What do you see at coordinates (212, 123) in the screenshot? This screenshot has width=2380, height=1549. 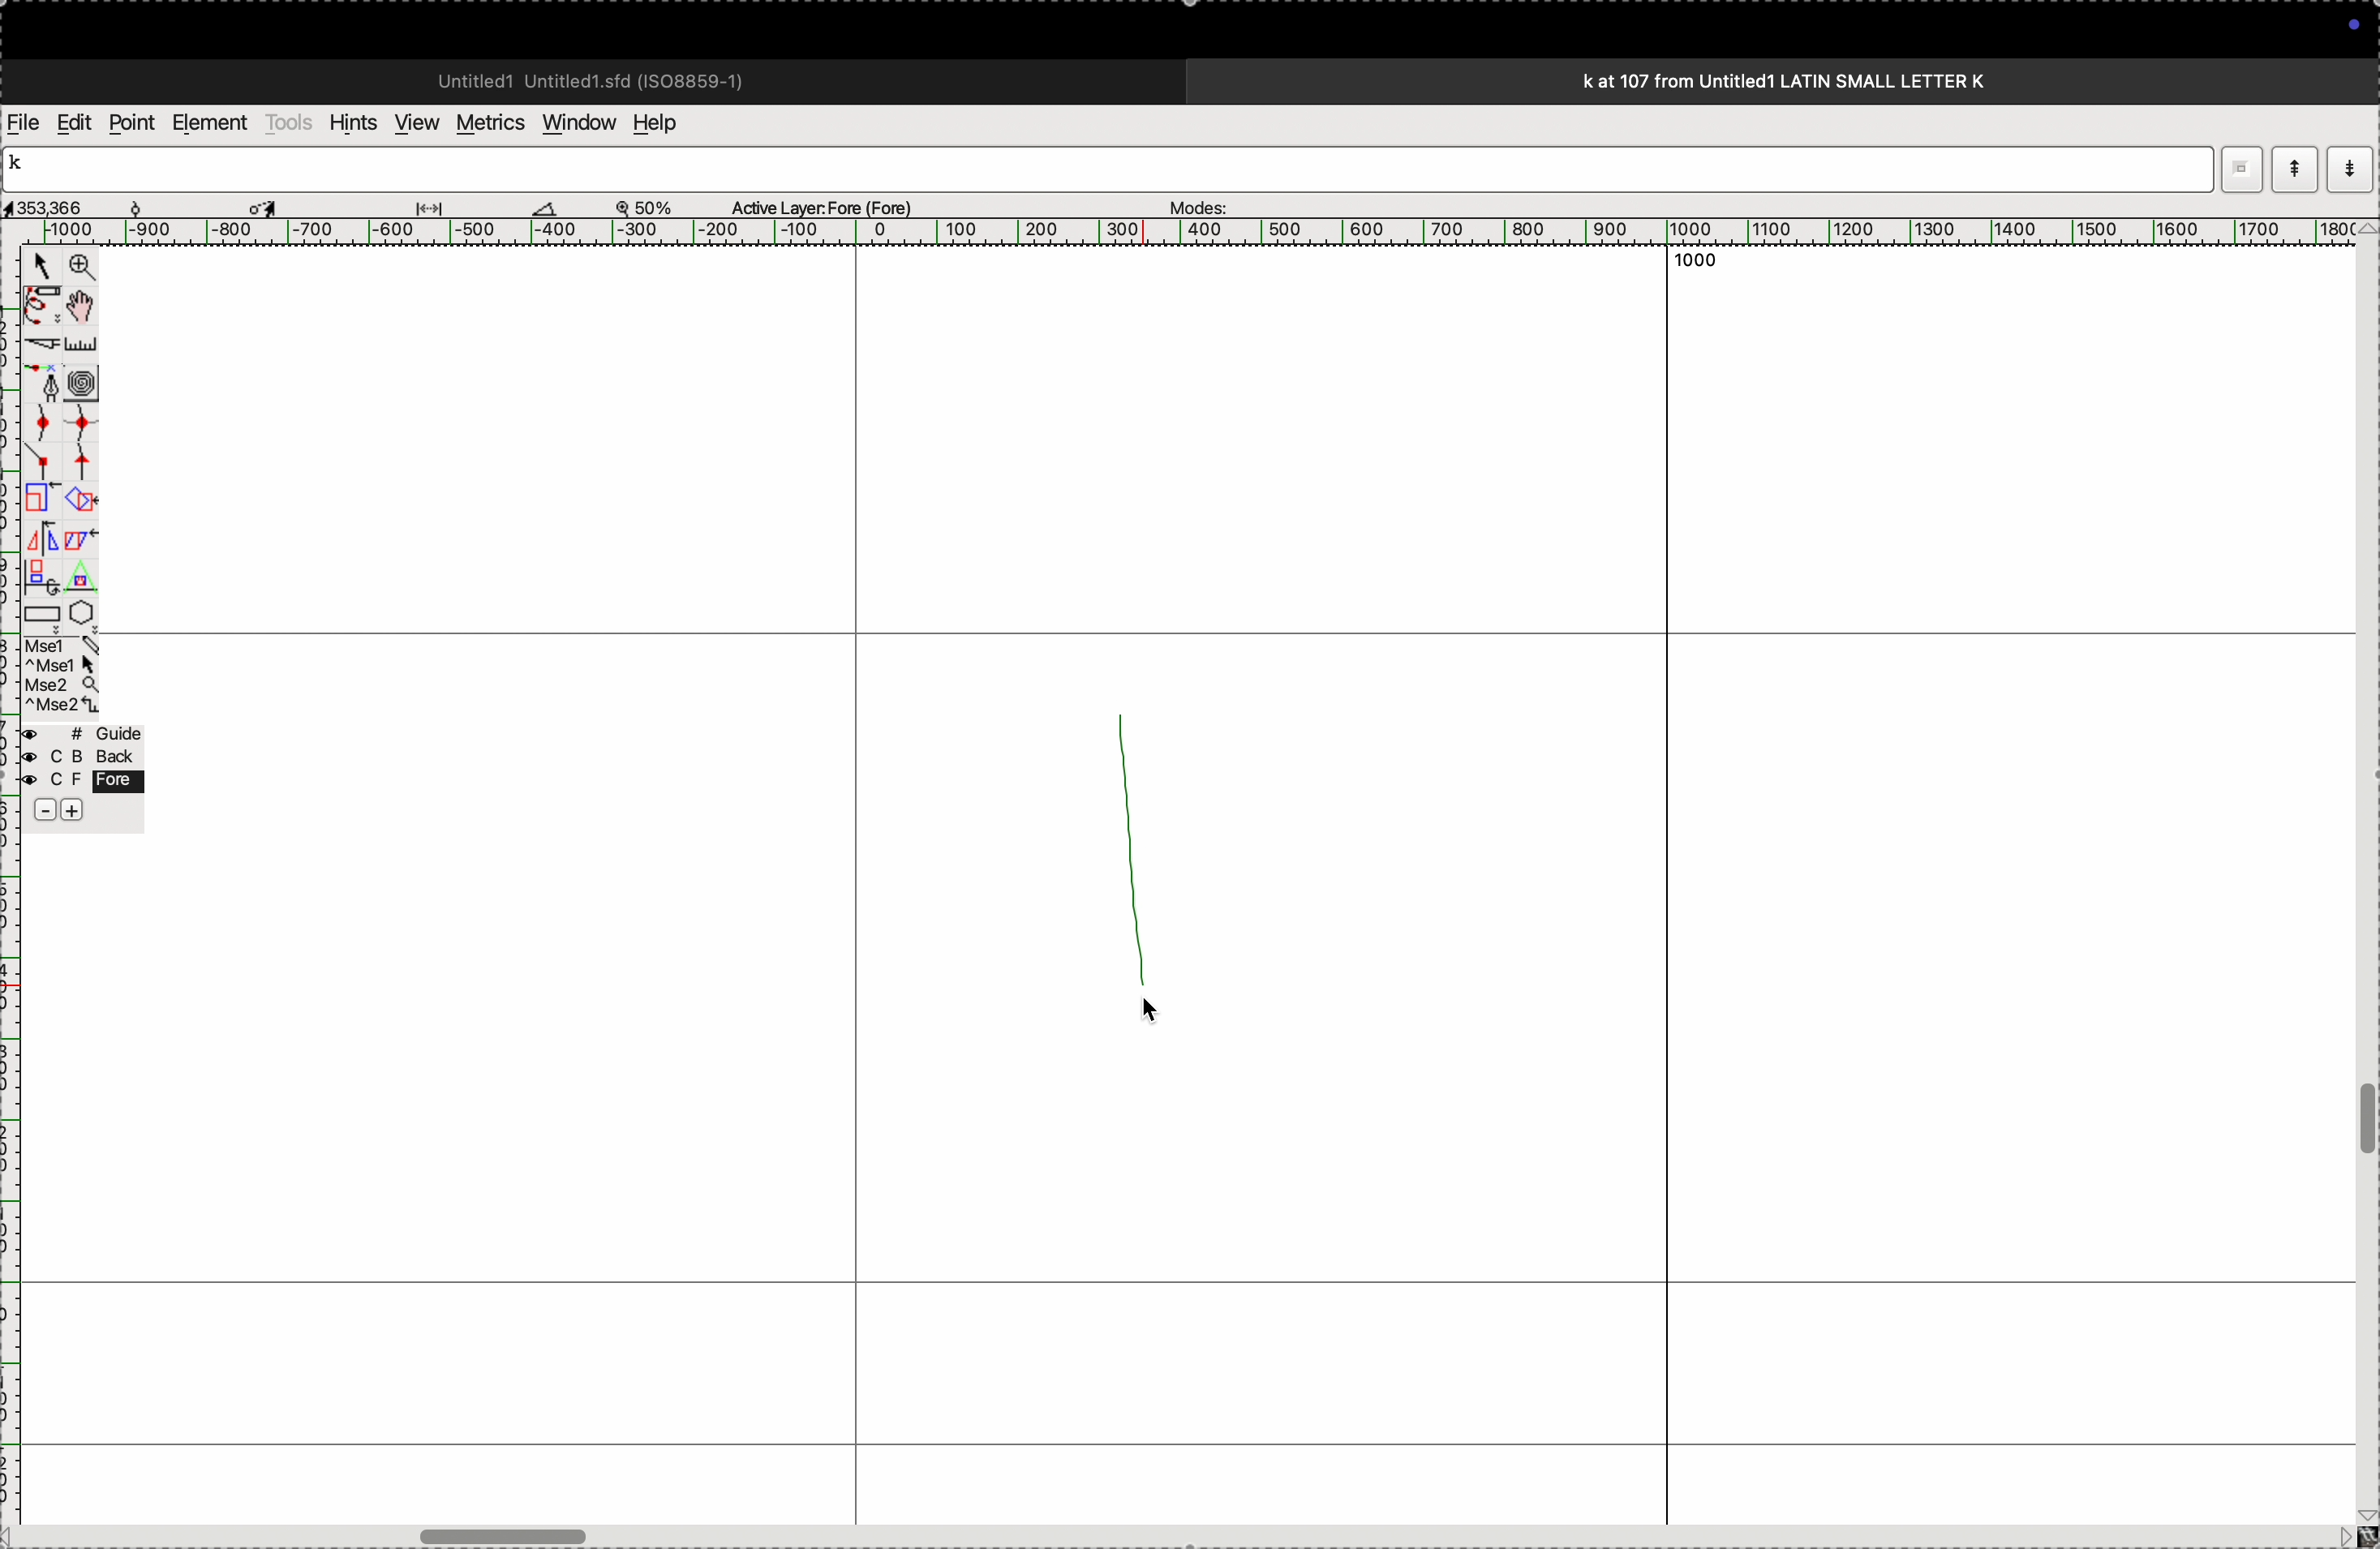 I see `element` at bounding box center [212, 123].